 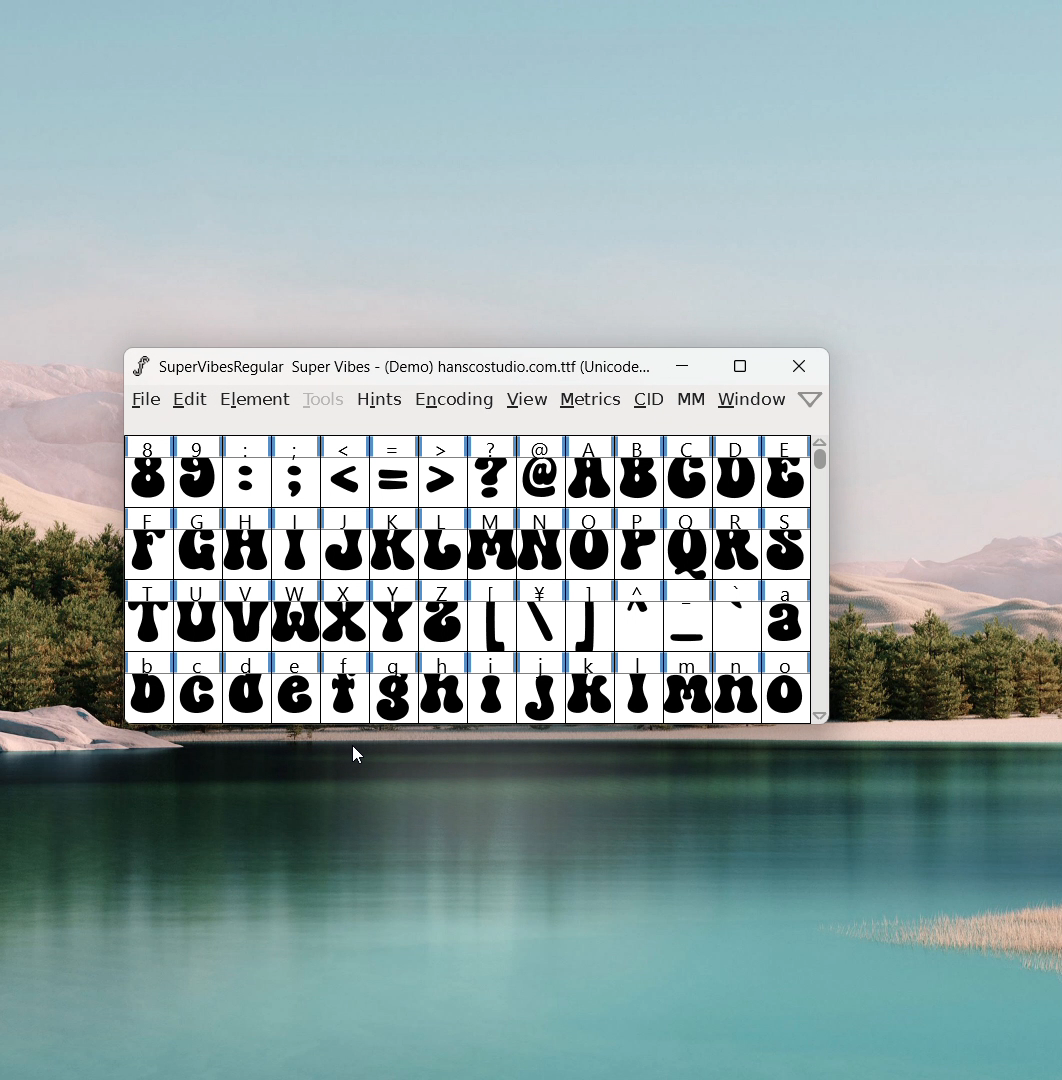 What do you see at coordinates (543, 471) in the screenshot?
I see `@` at bounding box center [543, 471].